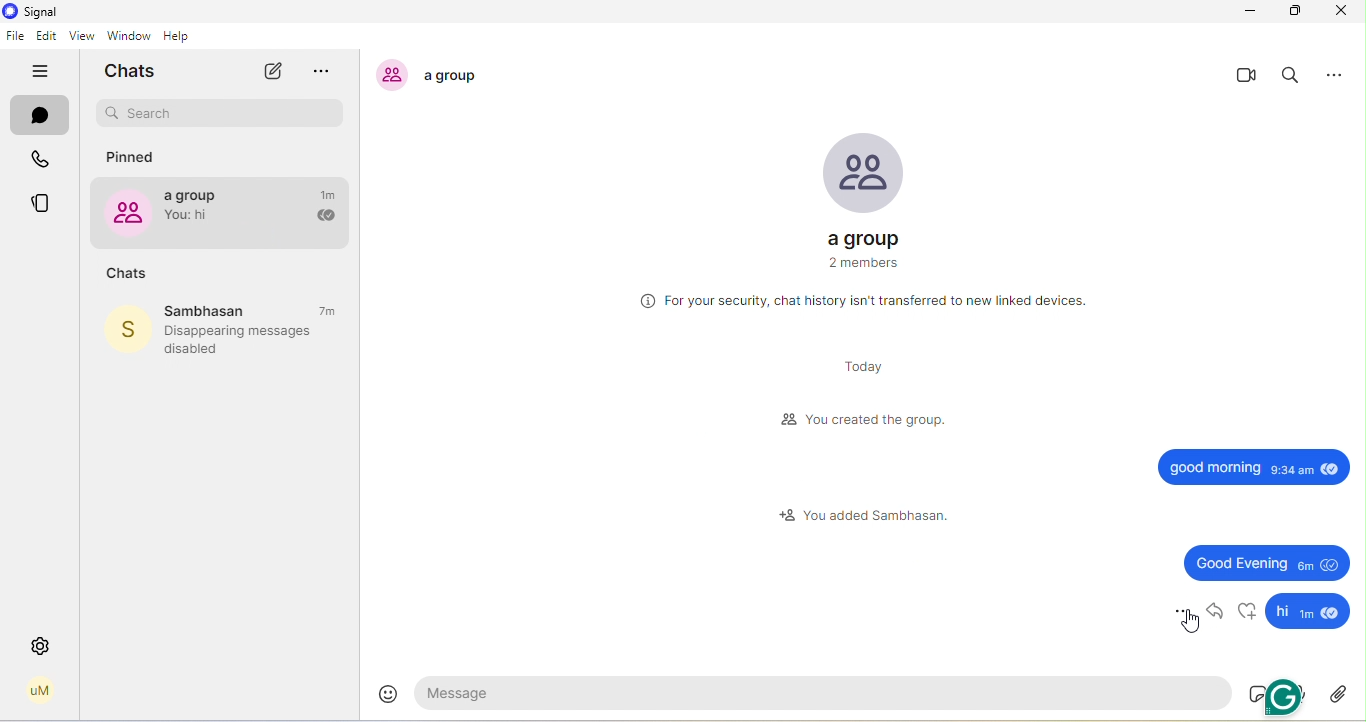 This screenshot has width=1366, height=722. I want to click on view, so click(79, 37).